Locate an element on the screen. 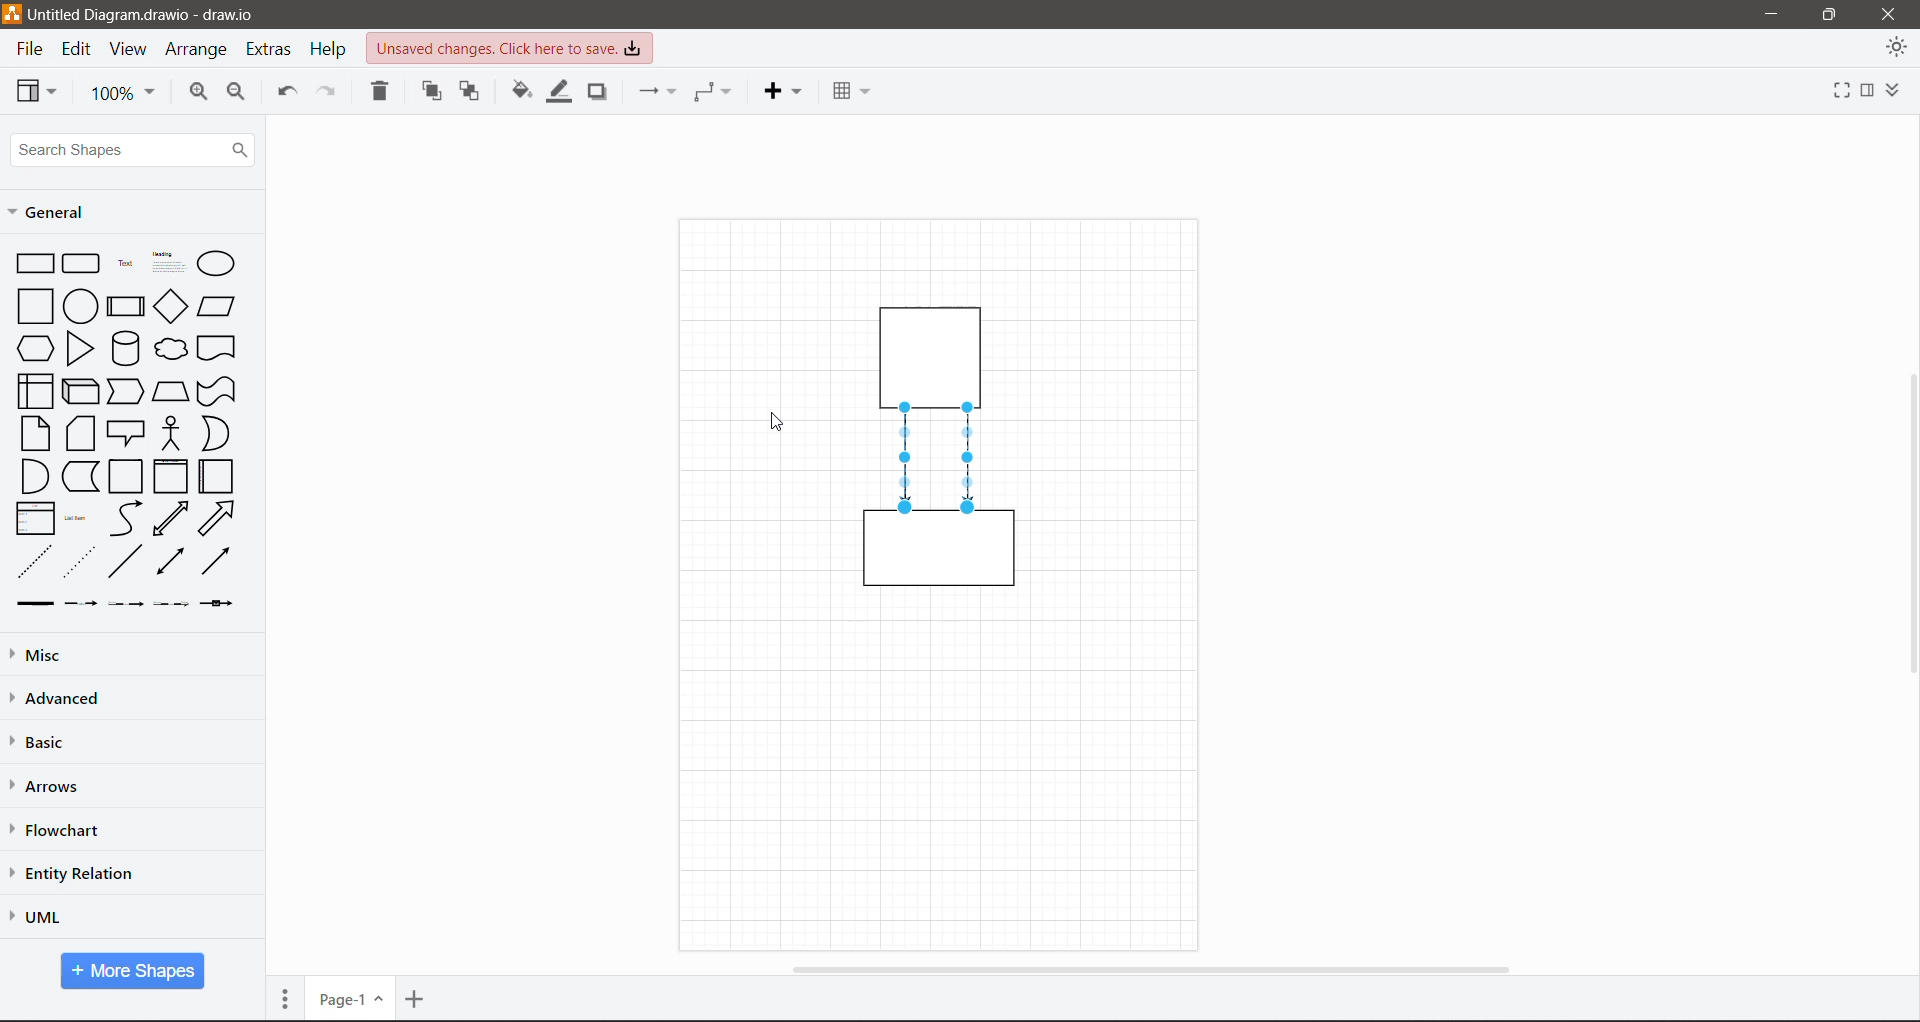  Directional Connector is located at coordinates (970, 459).